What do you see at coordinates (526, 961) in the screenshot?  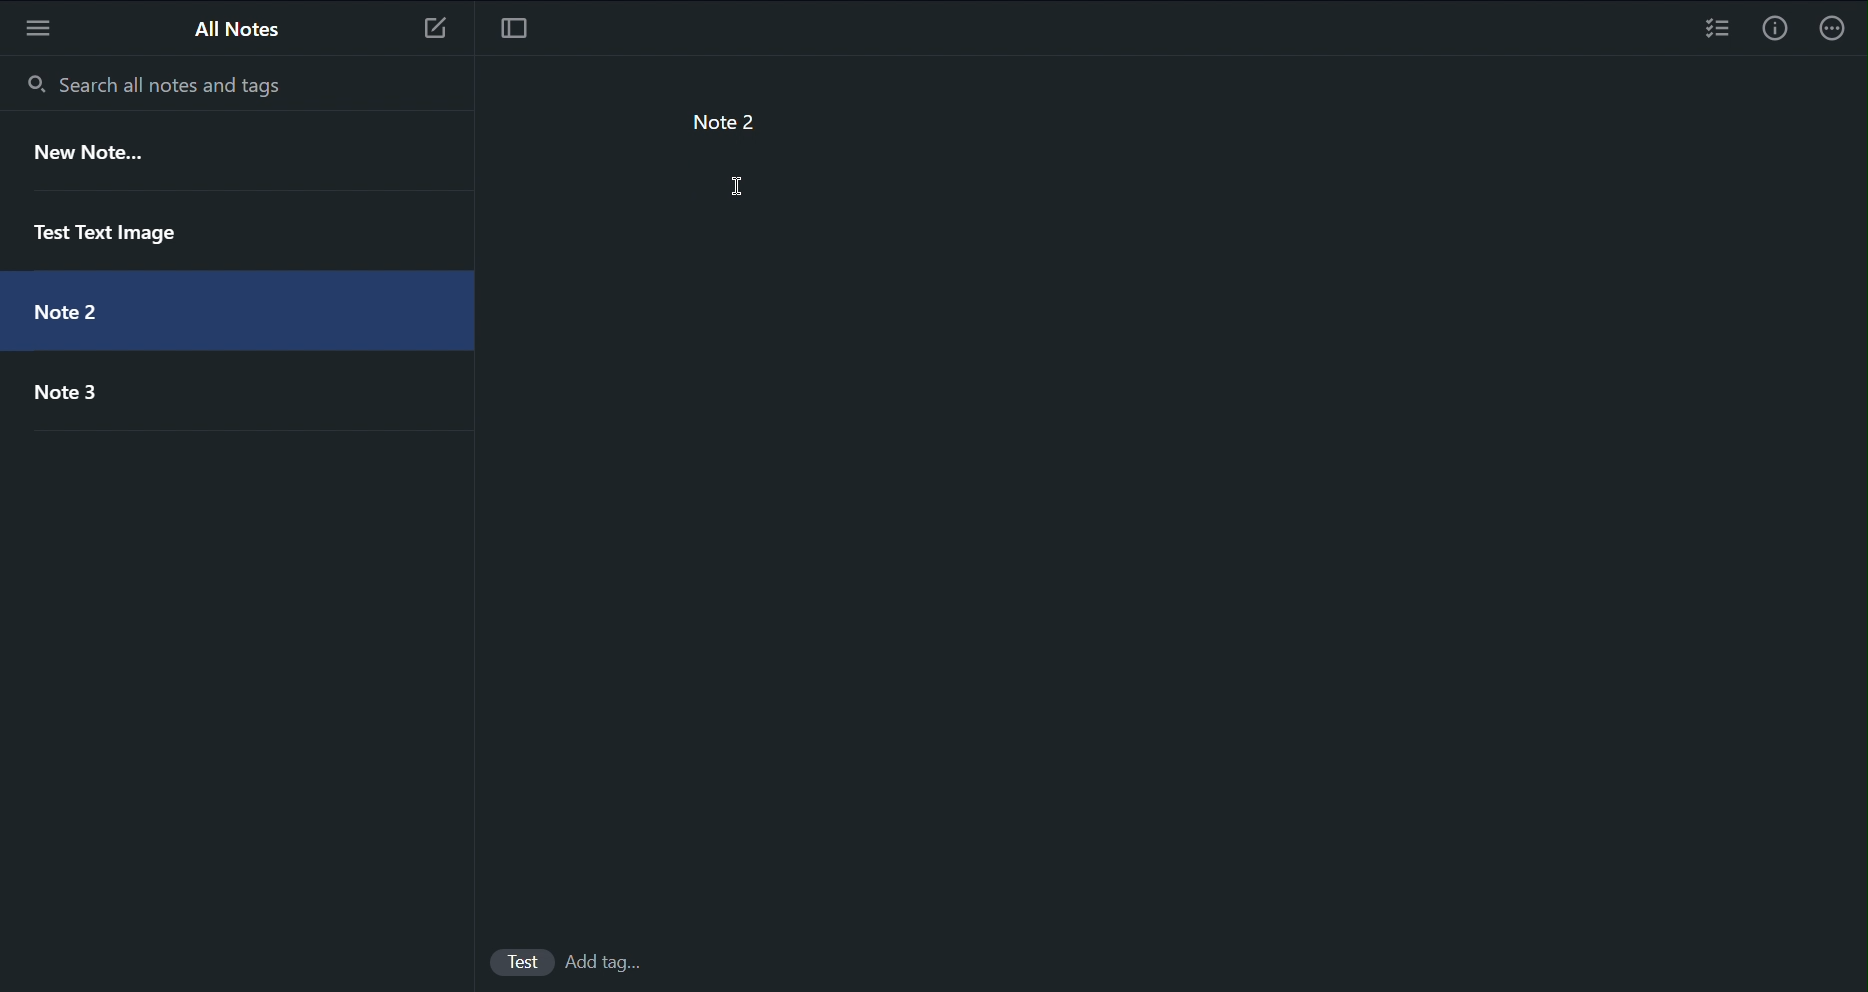 I see `test` at bounding box center [526, 961].